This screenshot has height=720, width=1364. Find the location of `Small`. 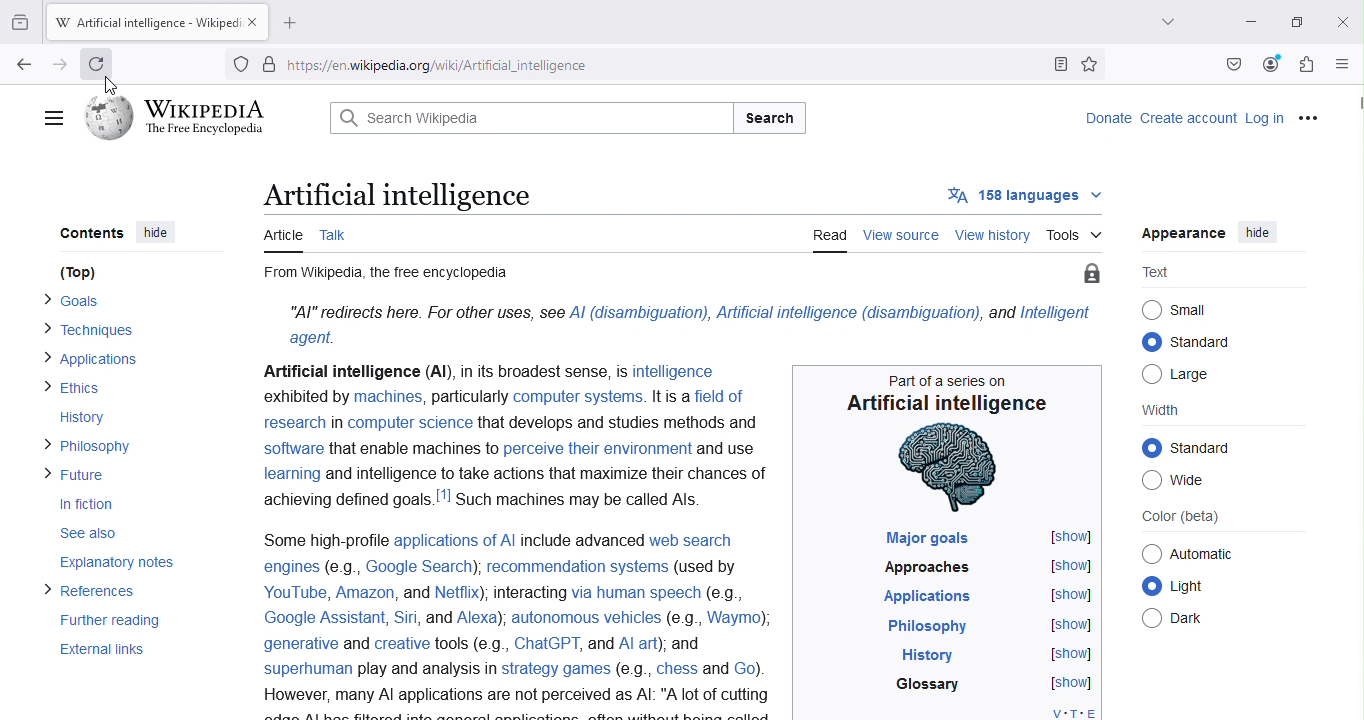

Small is located at coordinates (1187, 311).